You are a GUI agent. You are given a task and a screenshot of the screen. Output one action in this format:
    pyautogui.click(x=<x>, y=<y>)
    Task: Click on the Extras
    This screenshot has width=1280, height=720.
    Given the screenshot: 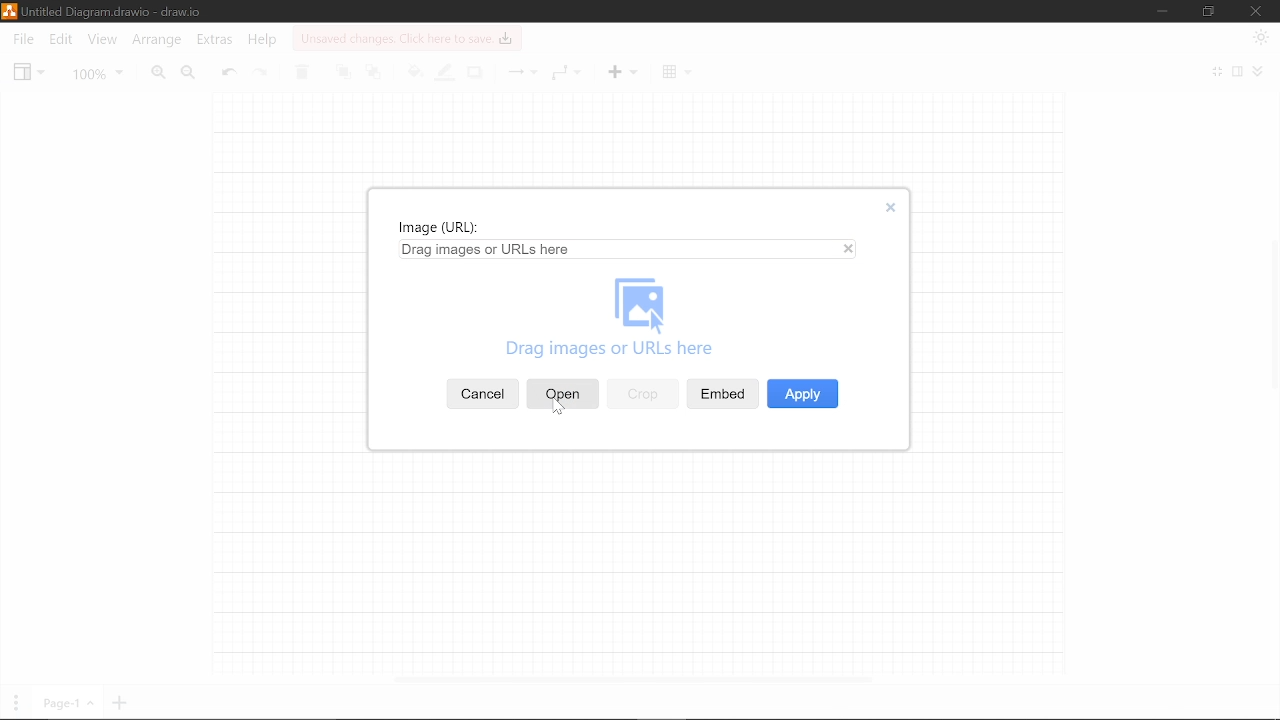 What is the action you would take?
    pyautogui.click(x=214, y=42)
    